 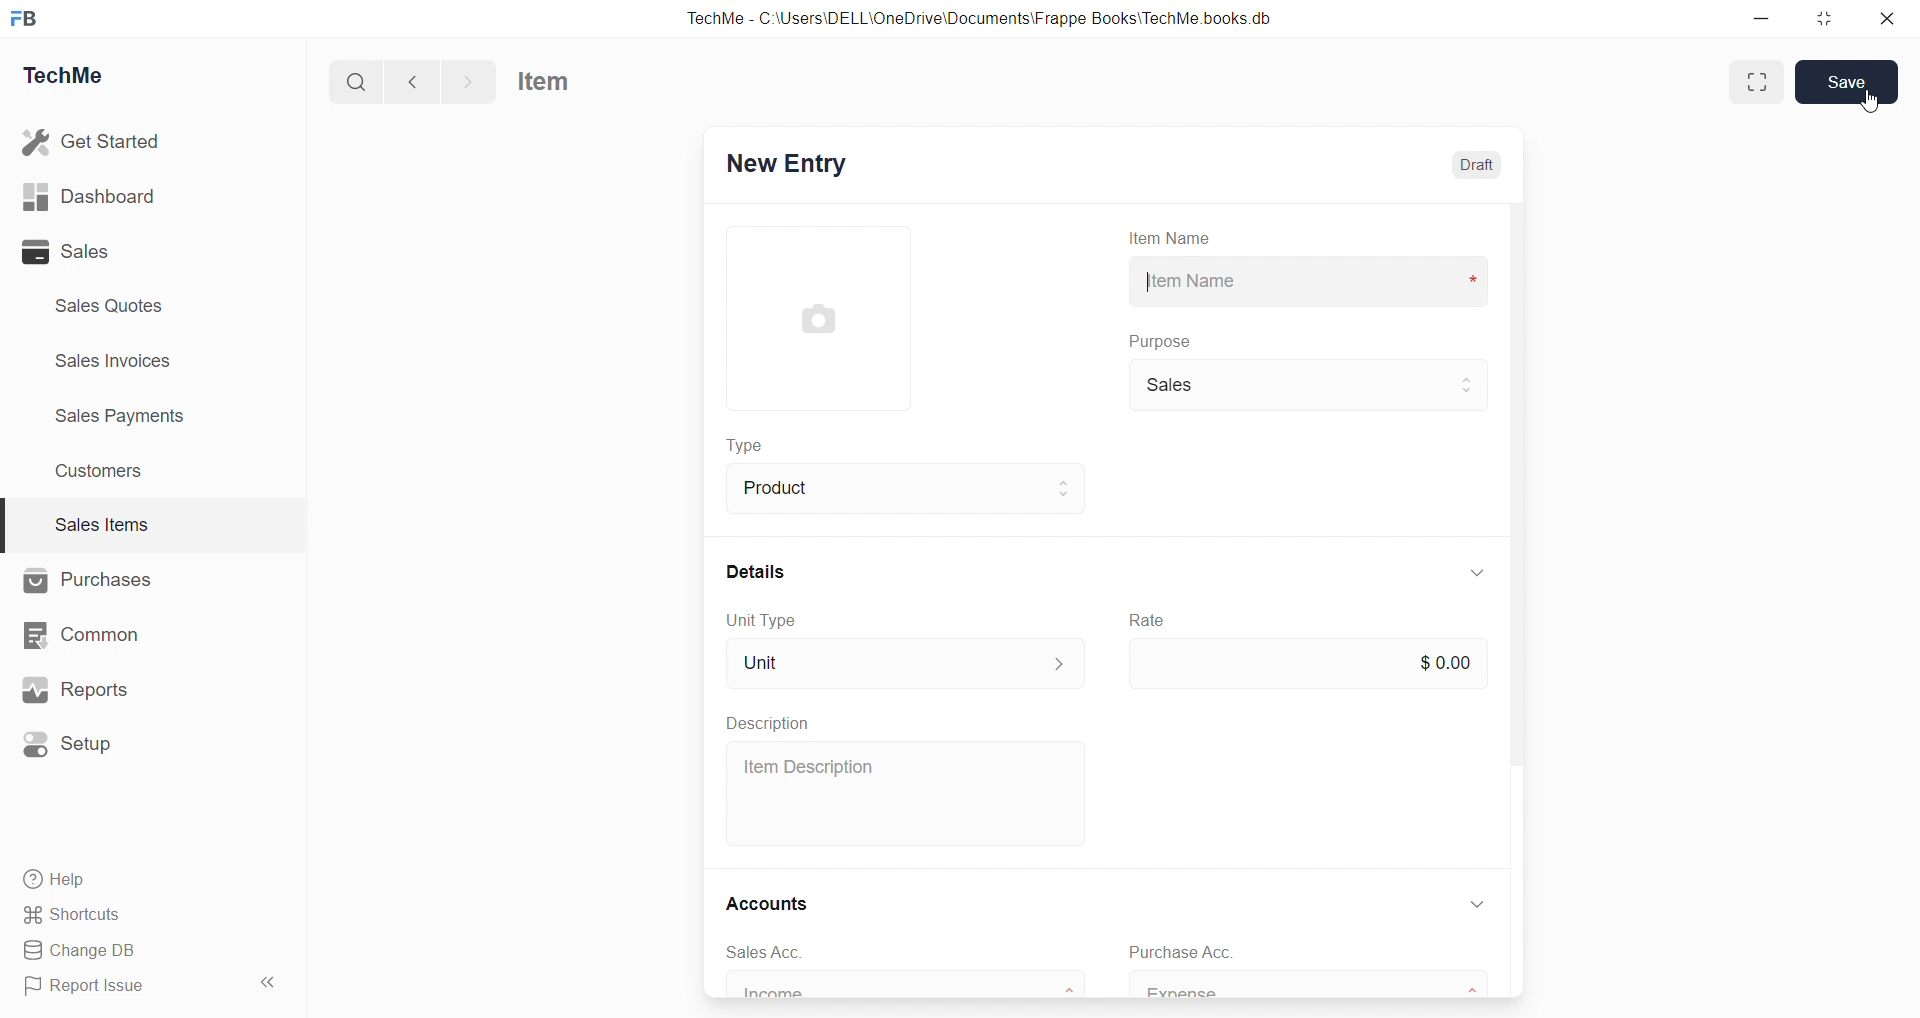 What do you see at coordinates (1312, 281) in the screenshot?
I see `Item Name` at bounding box center [1312, 281].